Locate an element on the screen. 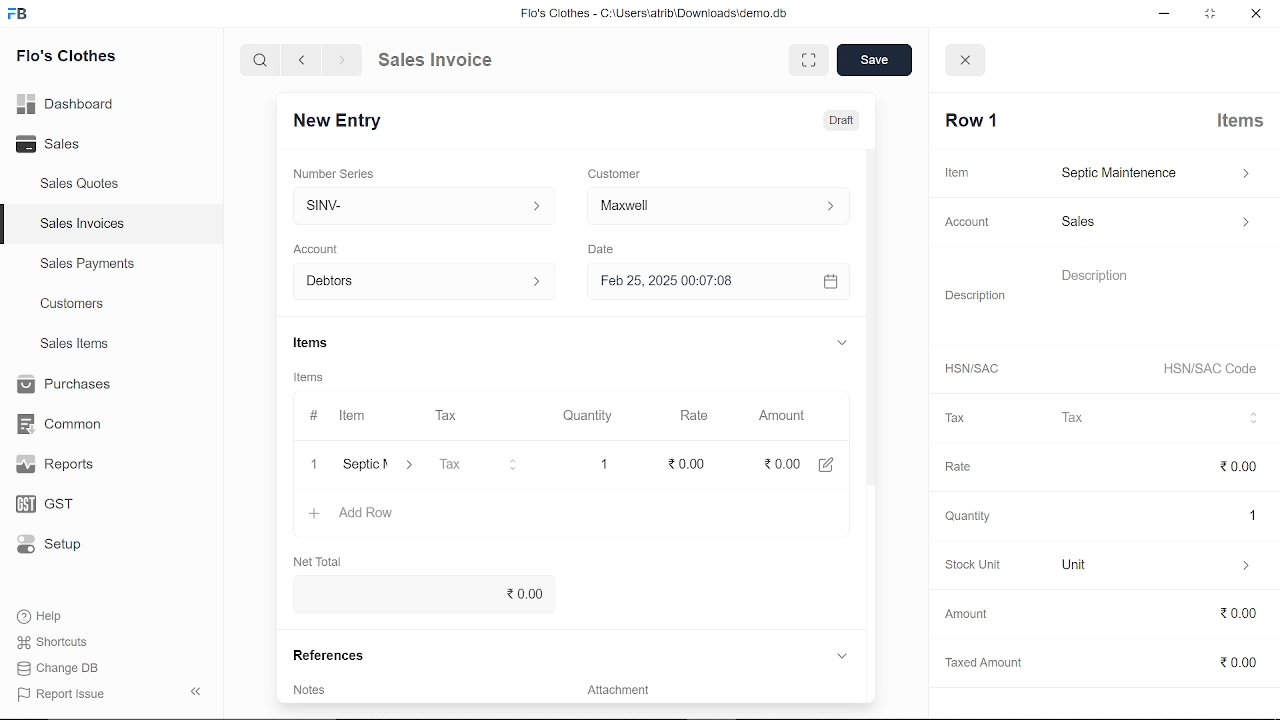 Image resolution: width=1280 pixels, height=720 pixels. 0.00 is located at coordinates (1221, 614).